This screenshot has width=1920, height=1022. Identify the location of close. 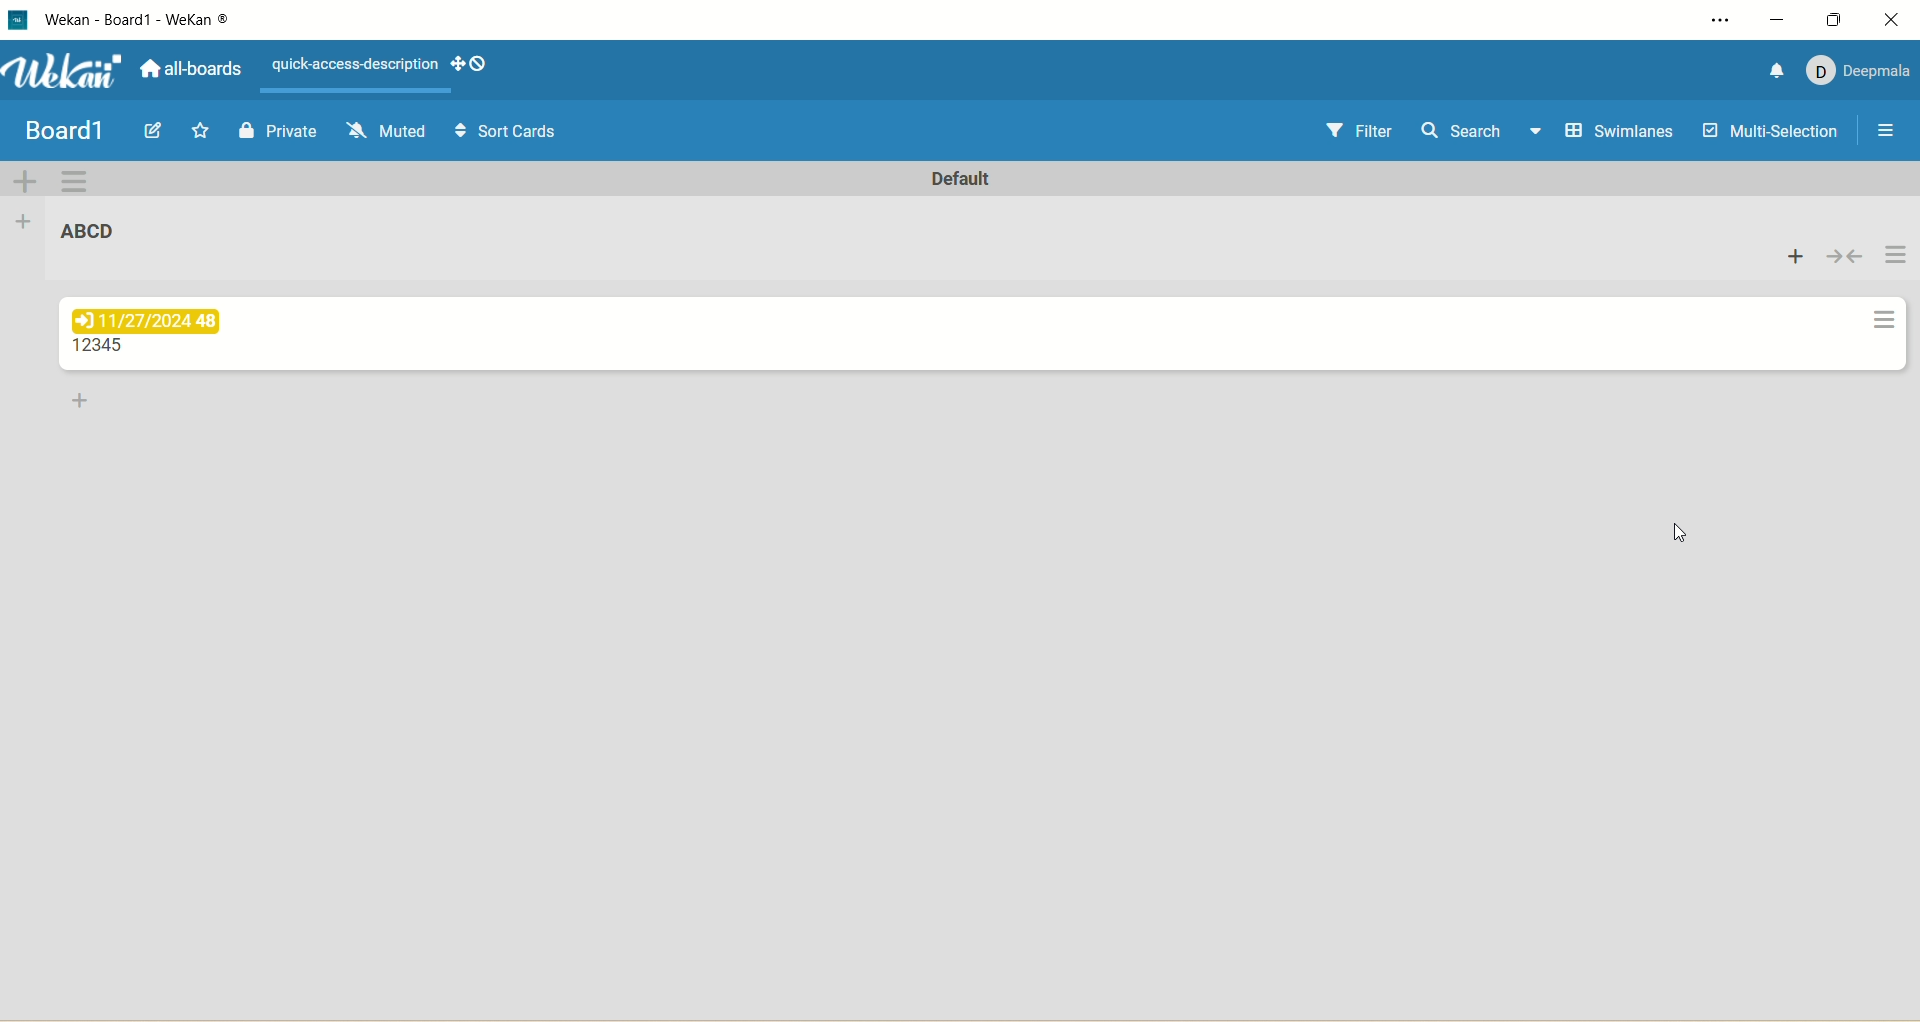
(1896, 19).